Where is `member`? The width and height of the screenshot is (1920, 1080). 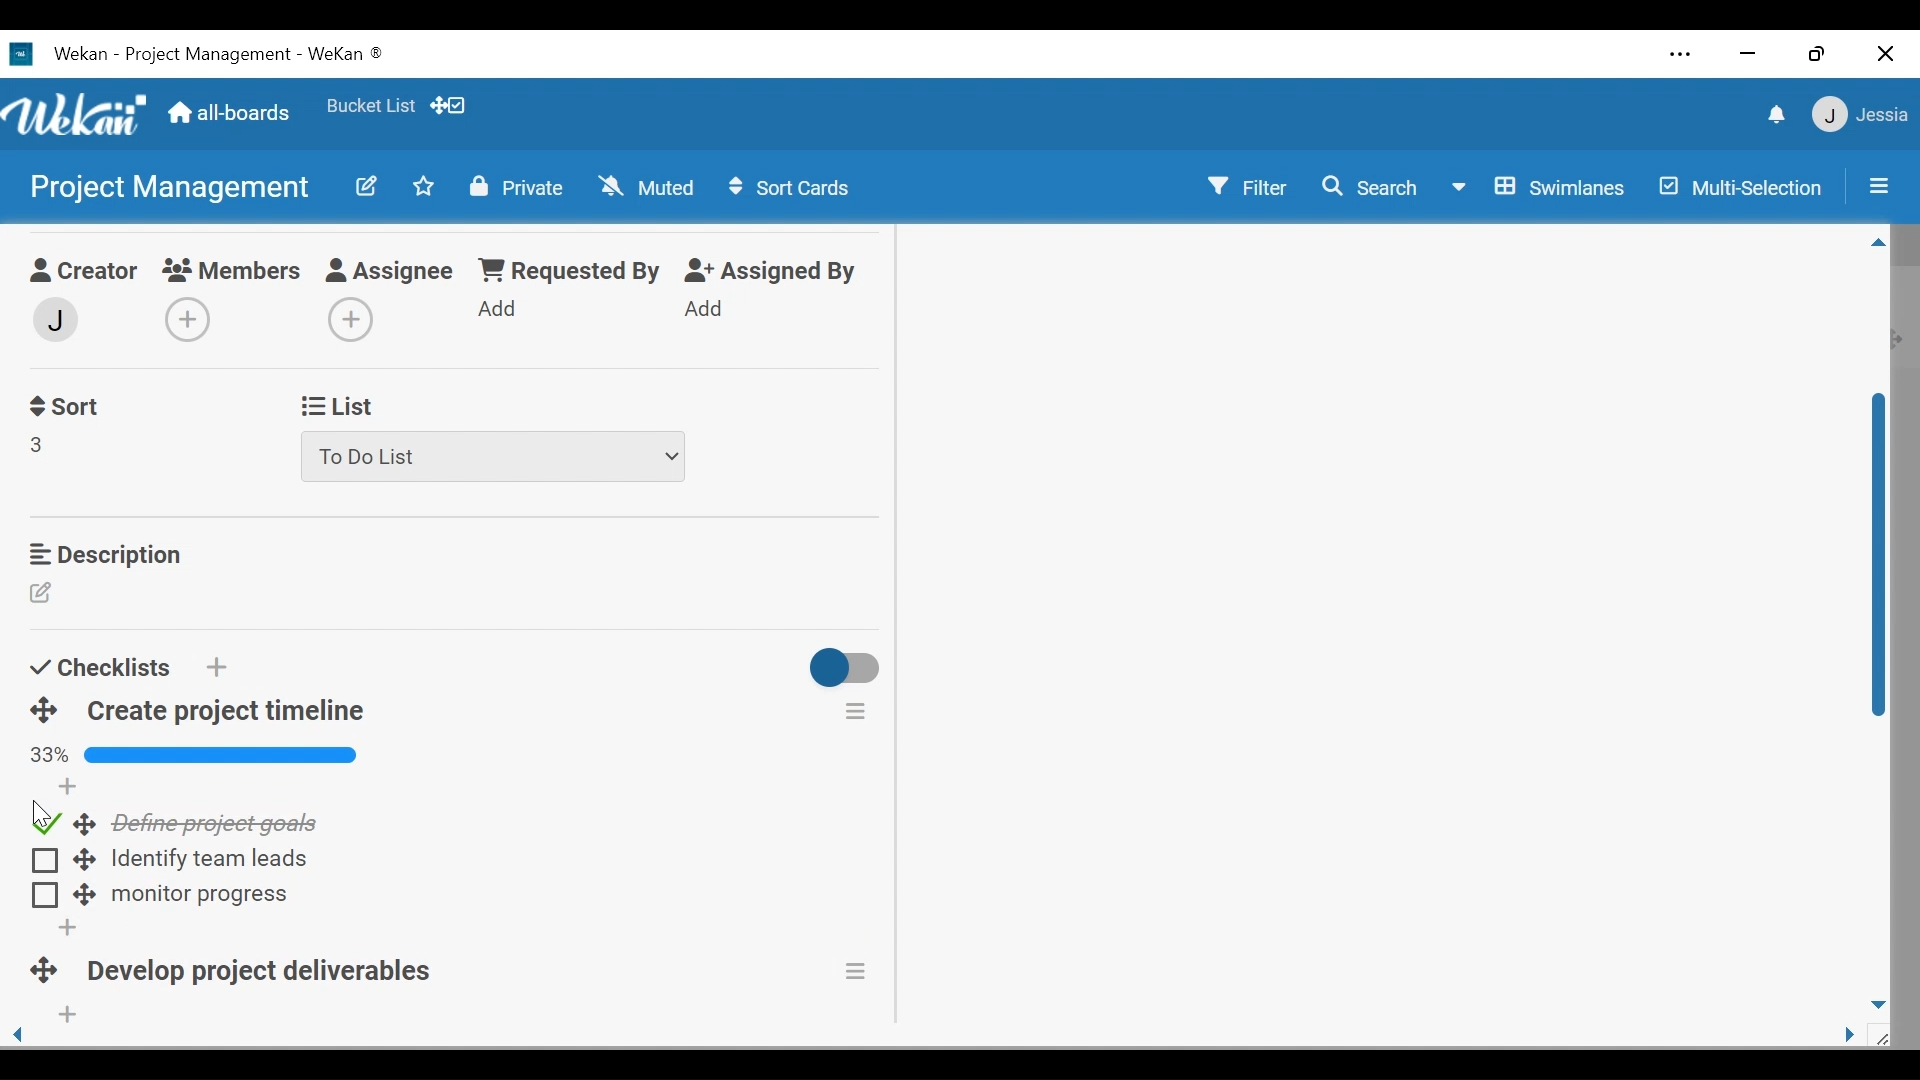
member is located at coordinates (53, 320).